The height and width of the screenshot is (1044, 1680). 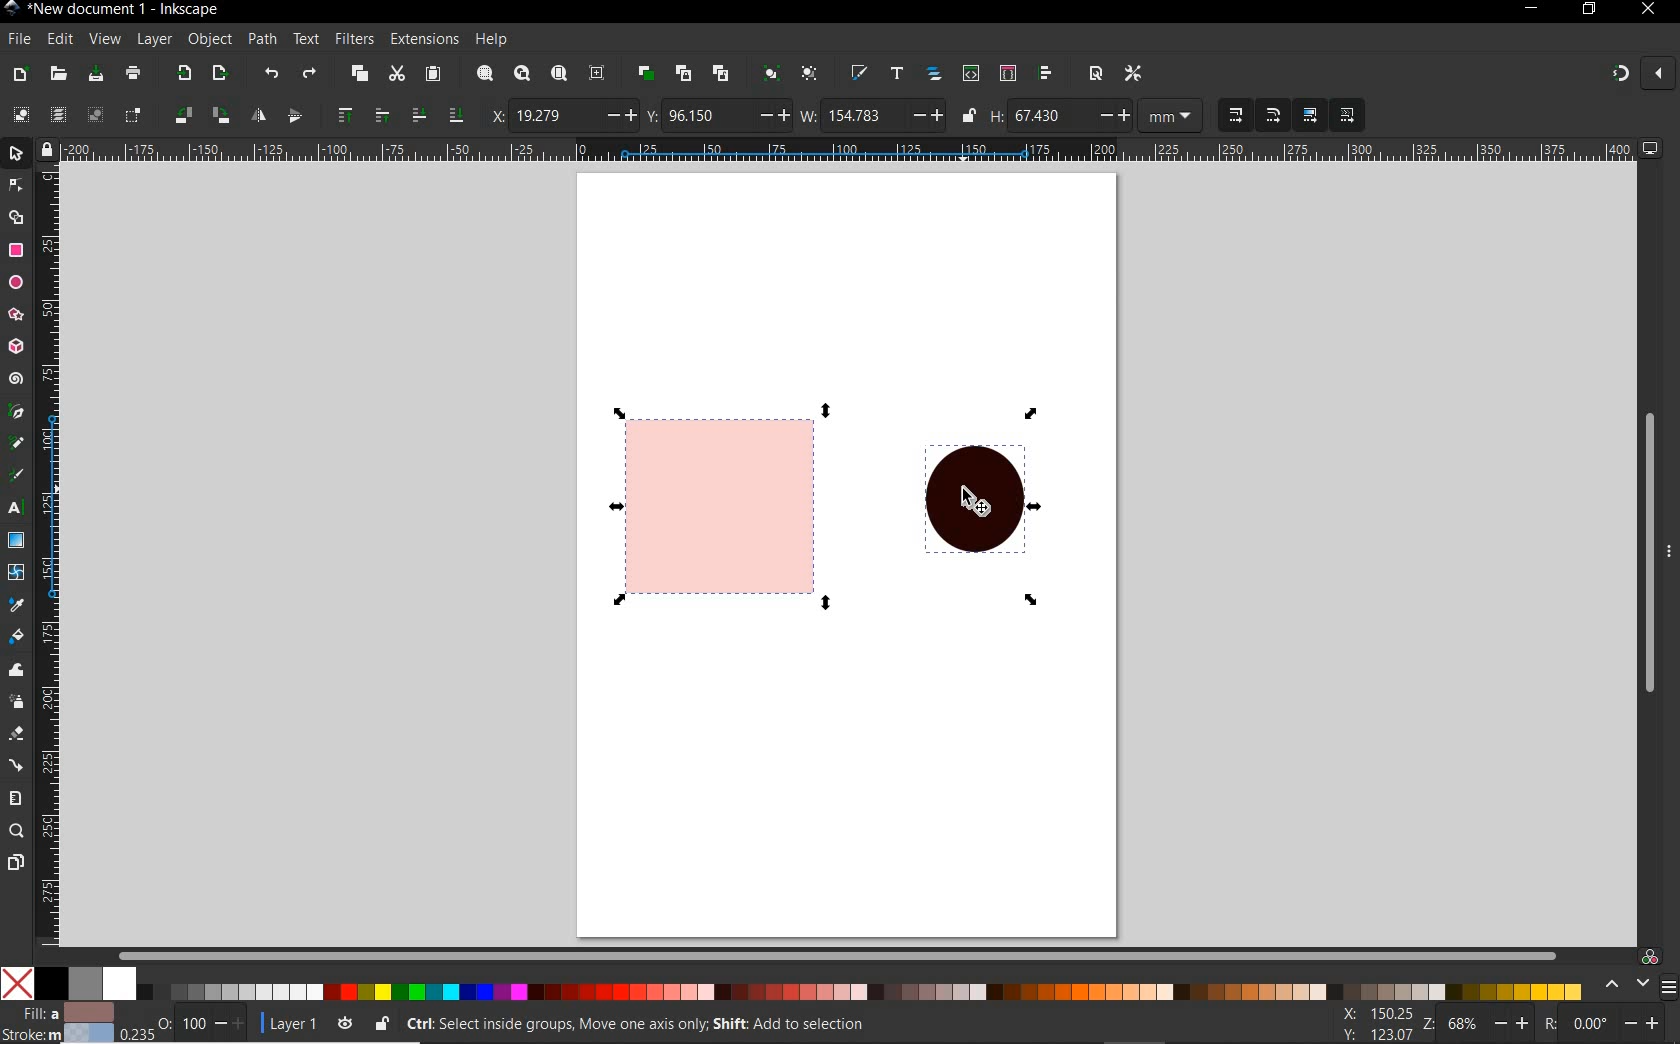 What do you see at coordinates (54, 113) in the screenshot?
I see `select all in all layers` at bounding box center [54, 113].